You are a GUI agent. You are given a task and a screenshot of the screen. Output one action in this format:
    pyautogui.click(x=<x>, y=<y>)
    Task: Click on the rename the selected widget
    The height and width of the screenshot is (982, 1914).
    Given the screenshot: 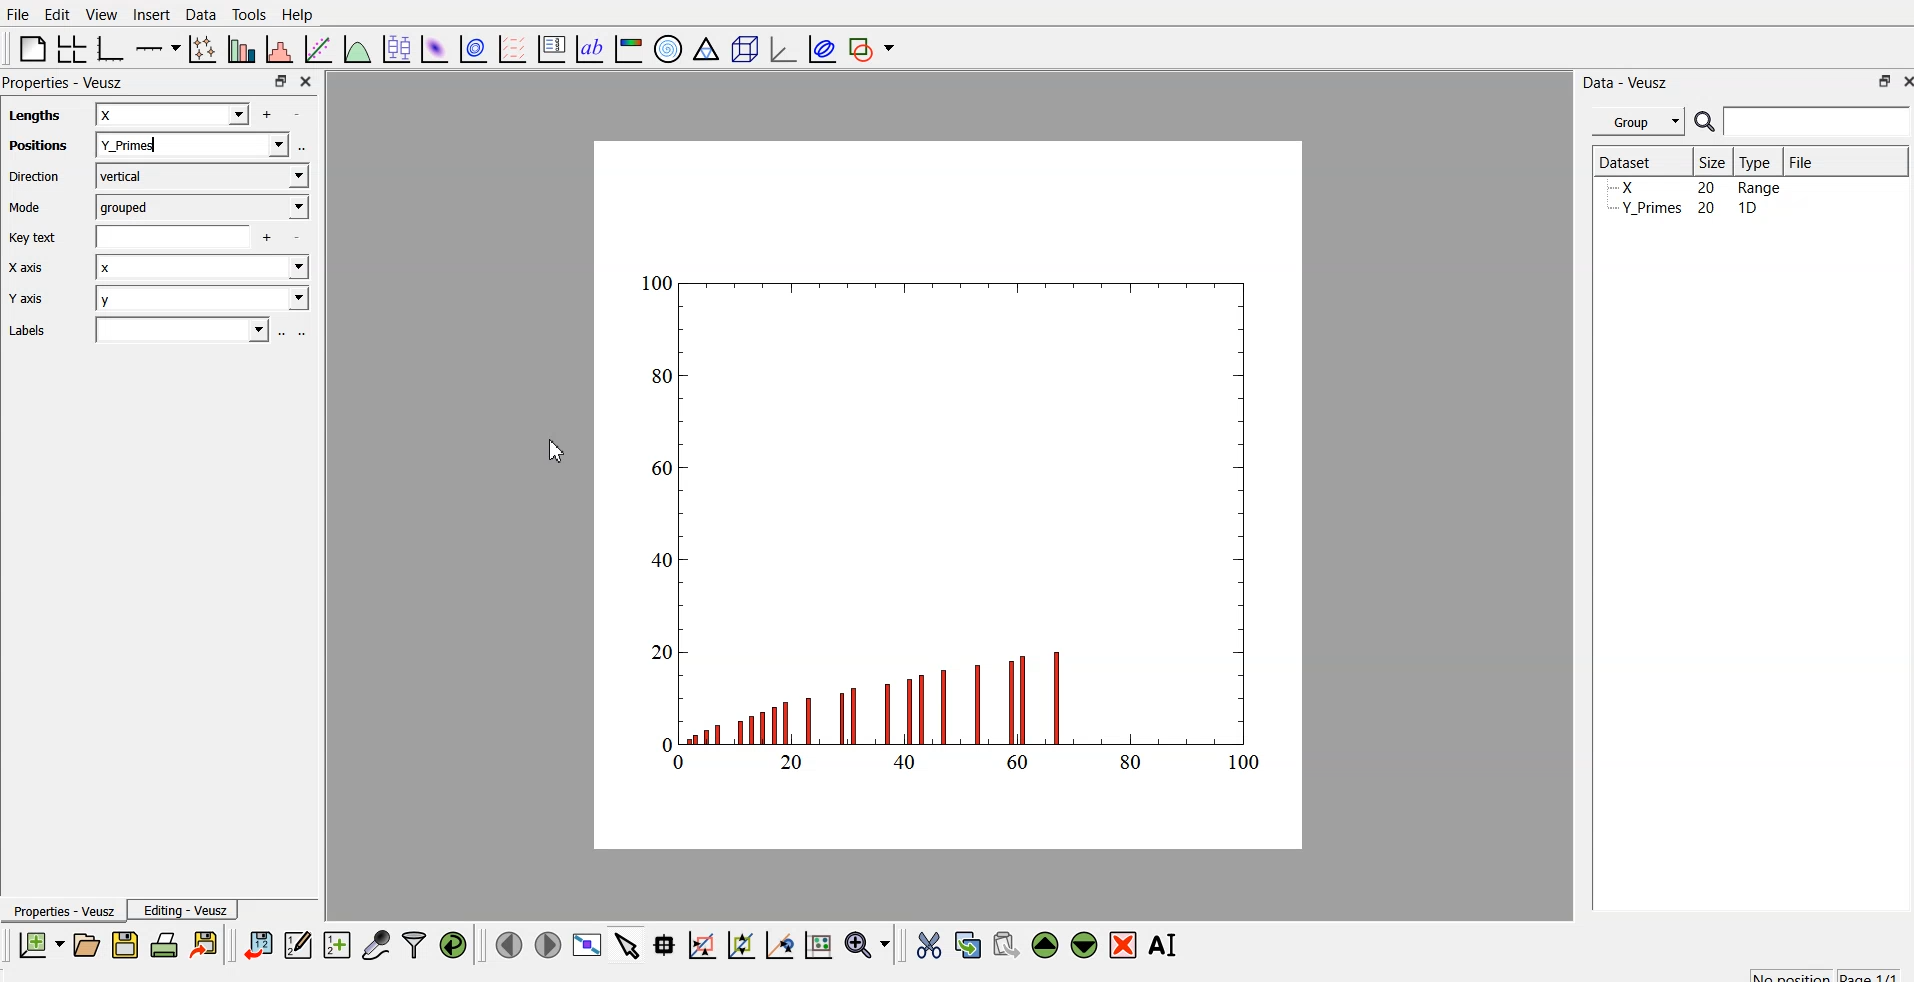 What is the action you would take?
    pyautogui.click(x=1168, y=942)
    